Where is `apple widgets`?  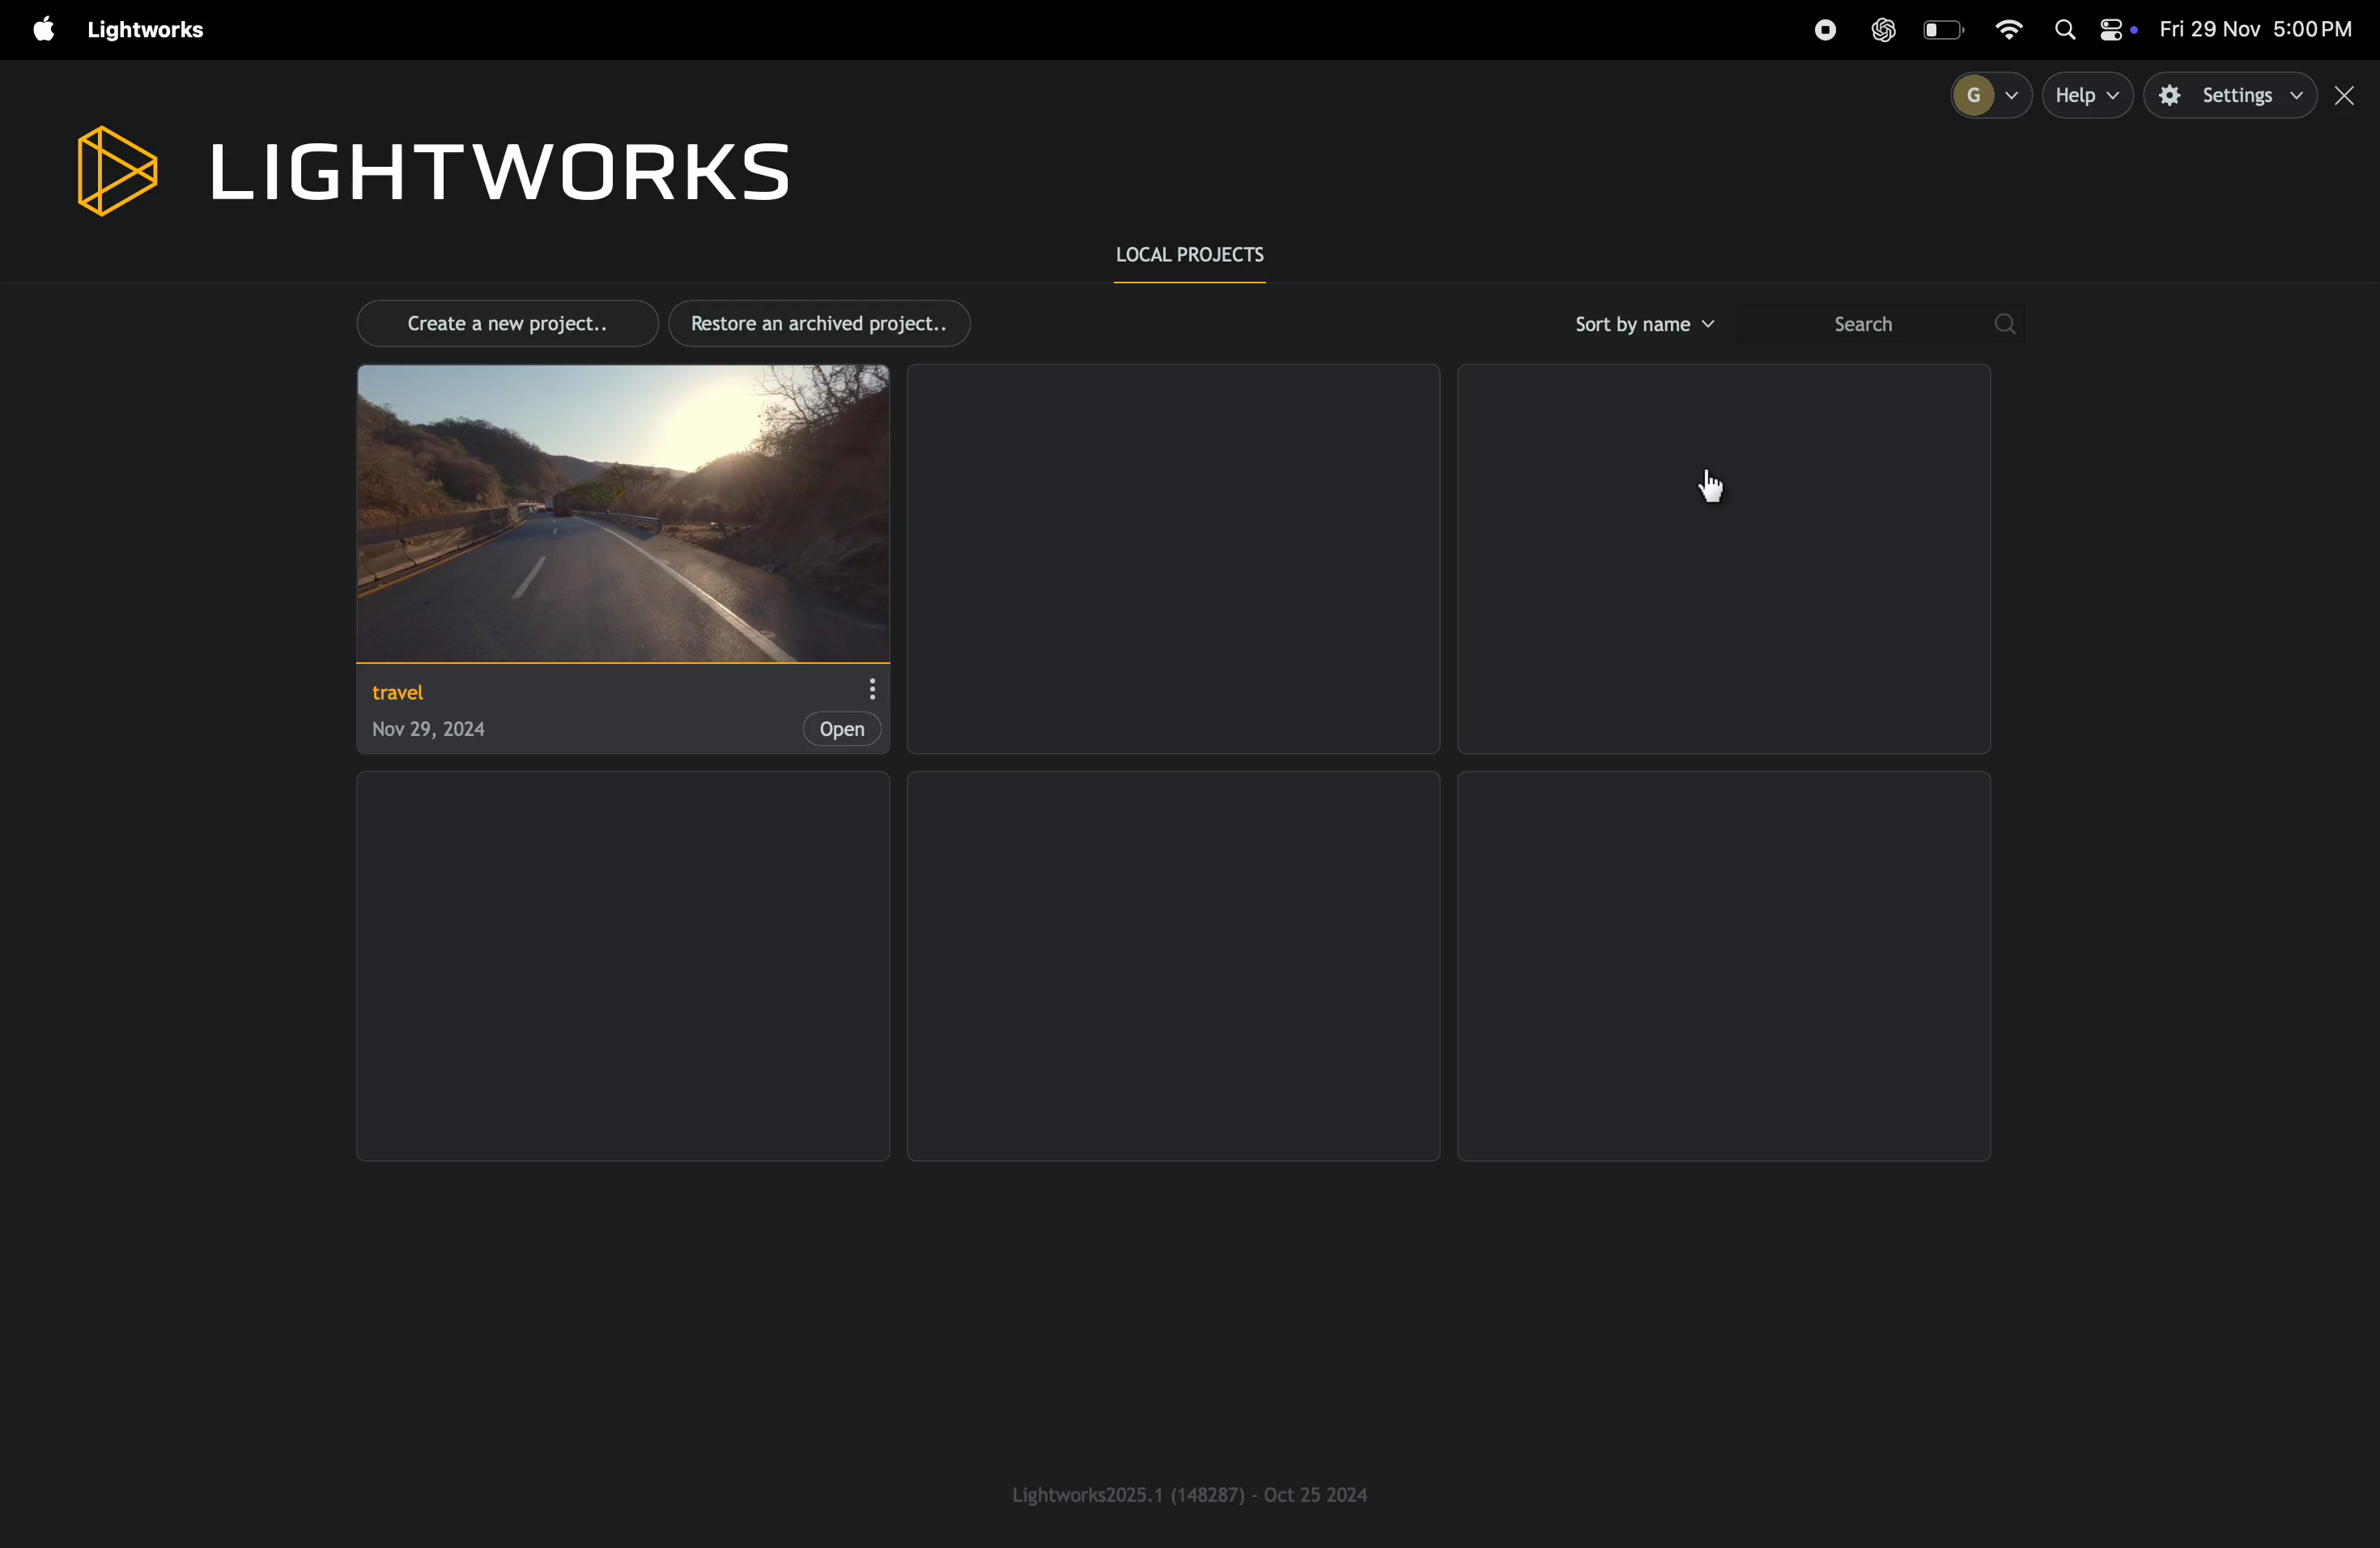
apple widgets is located at coordinates (2093, 32).